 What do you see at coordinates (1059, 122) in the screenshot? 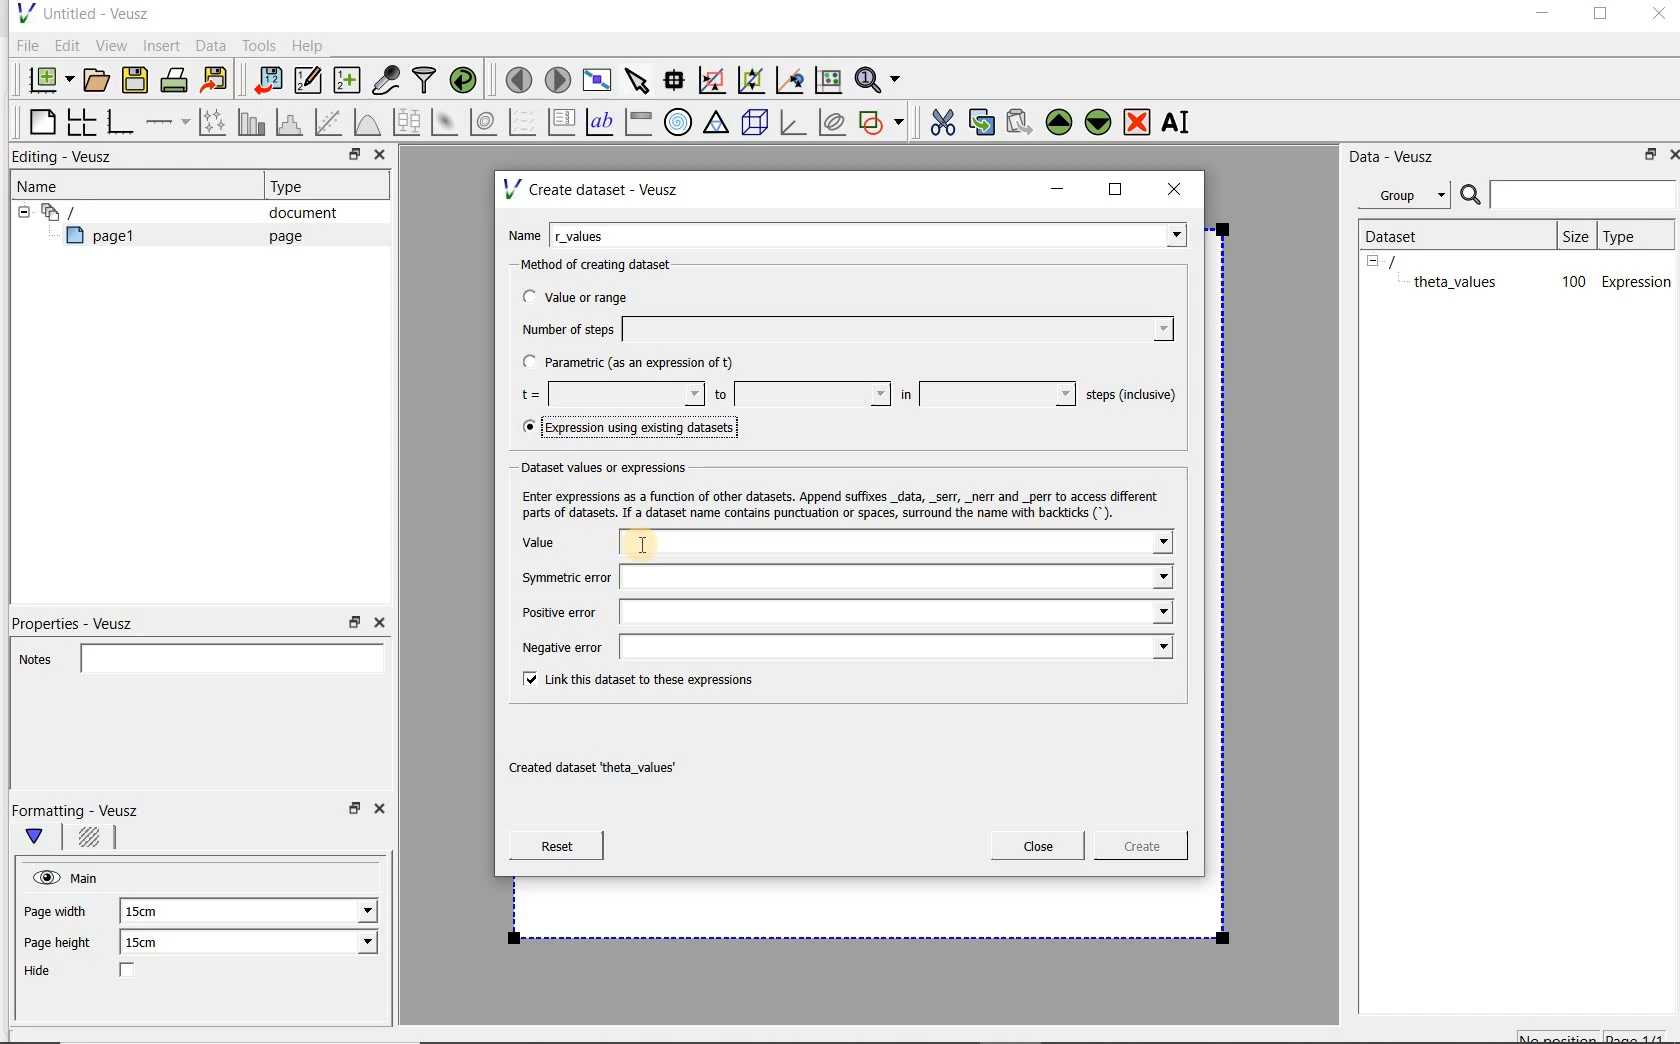
I see `Move the selected widget up` at bounding box center [1059, 122].